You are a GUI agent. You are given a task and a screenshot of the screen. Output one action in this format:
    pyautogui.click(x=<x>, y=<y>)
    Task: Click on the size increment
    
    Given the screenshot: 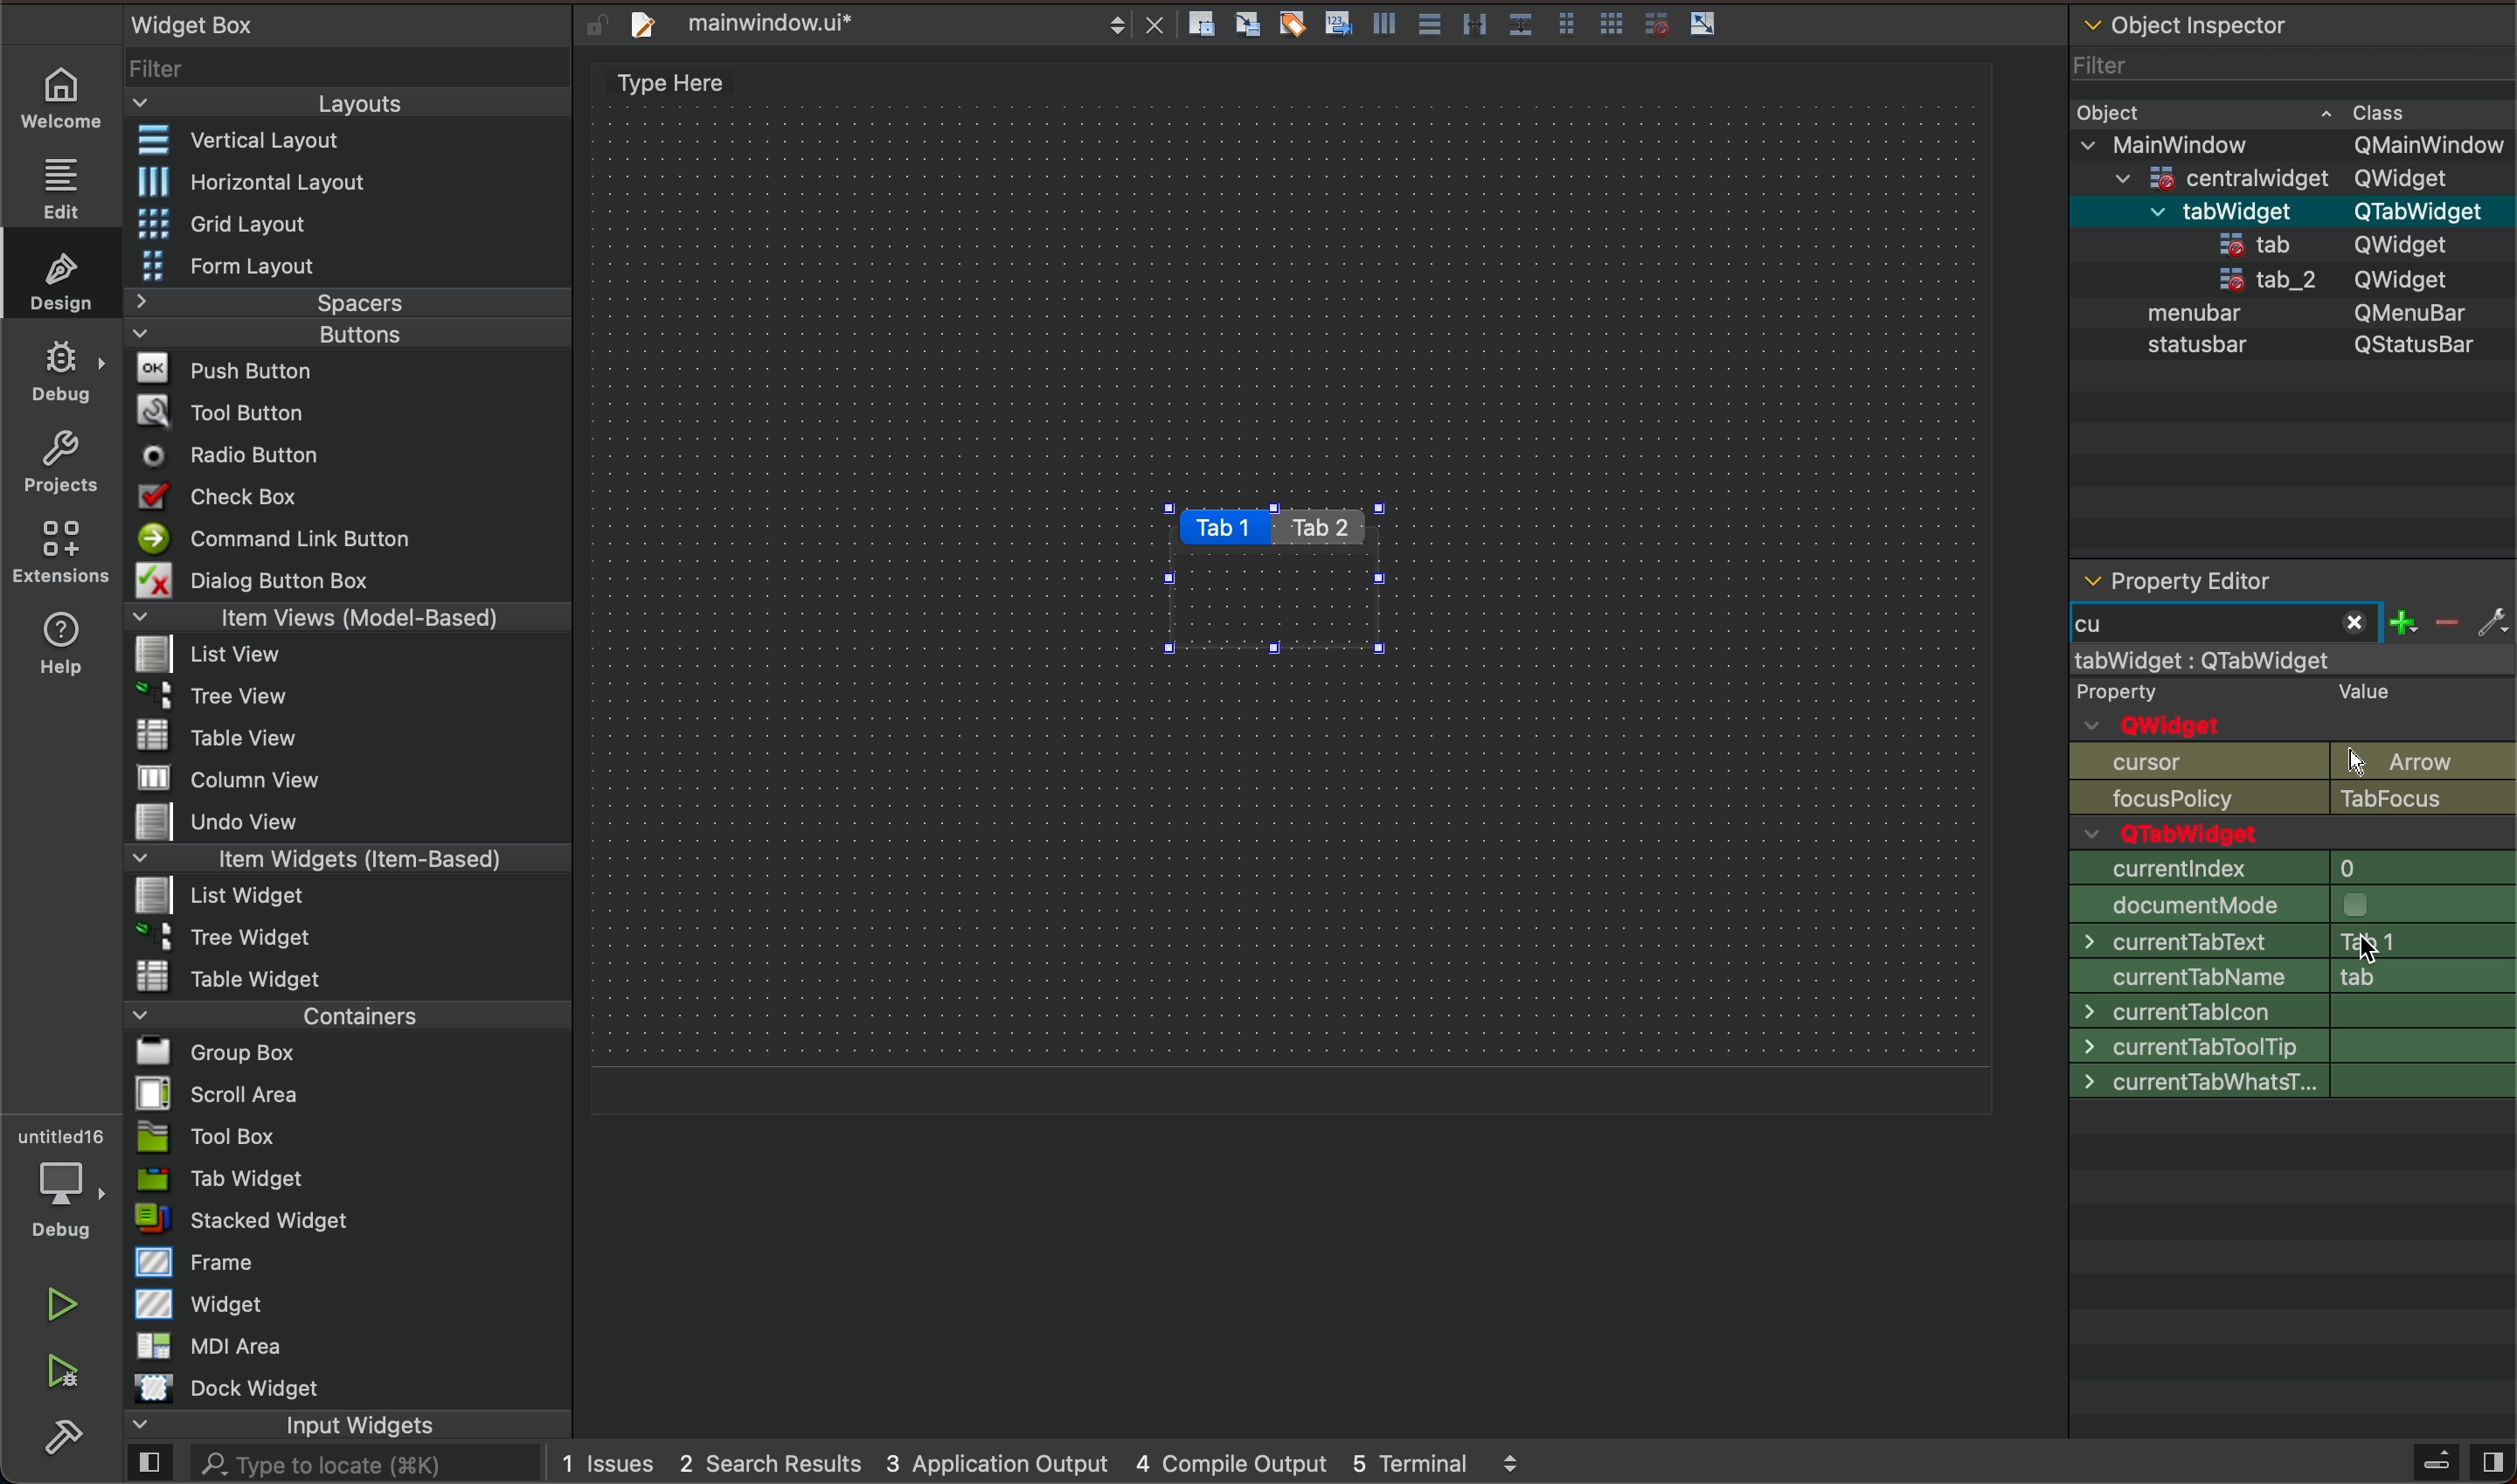 What is the action you would take?
    pyautogui.click(x=2292, y=1009)
    